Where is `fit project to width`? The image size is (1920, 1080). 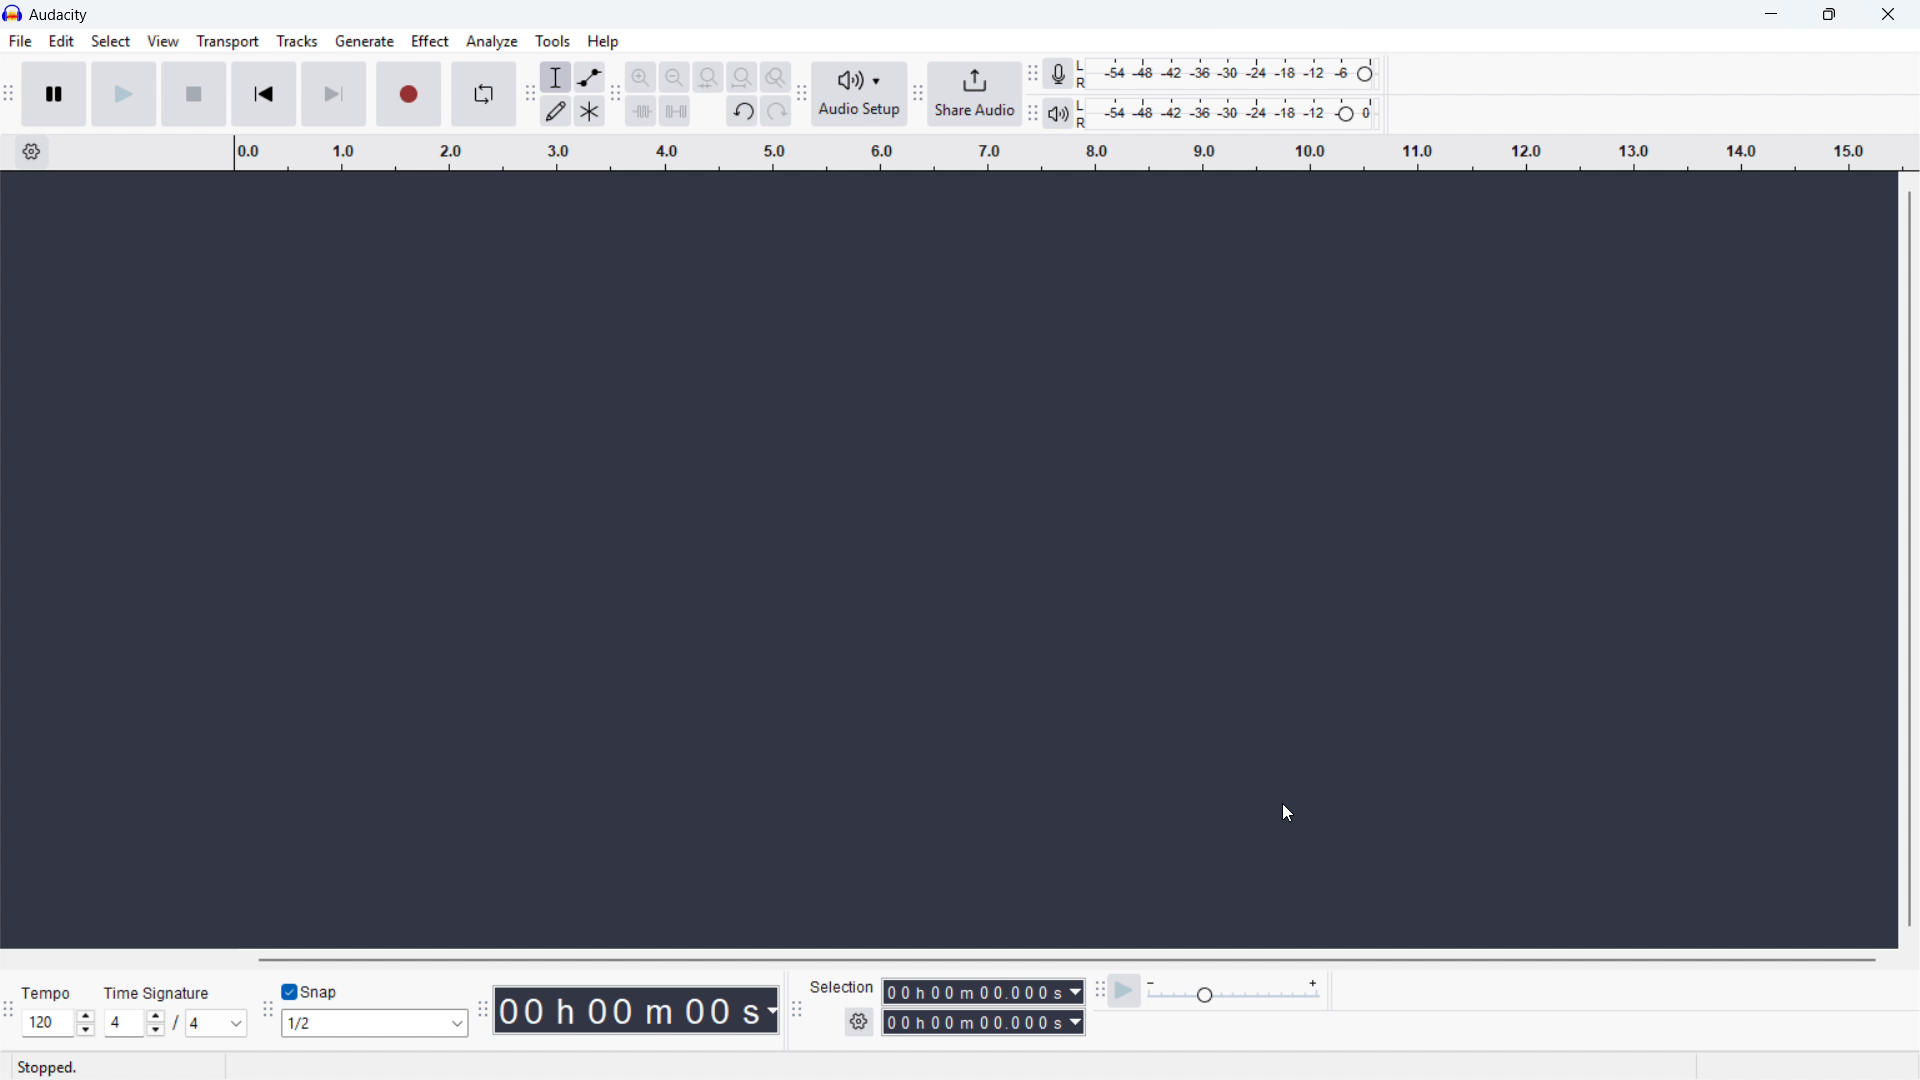 fit project to width is located at coordinates (742, 77).